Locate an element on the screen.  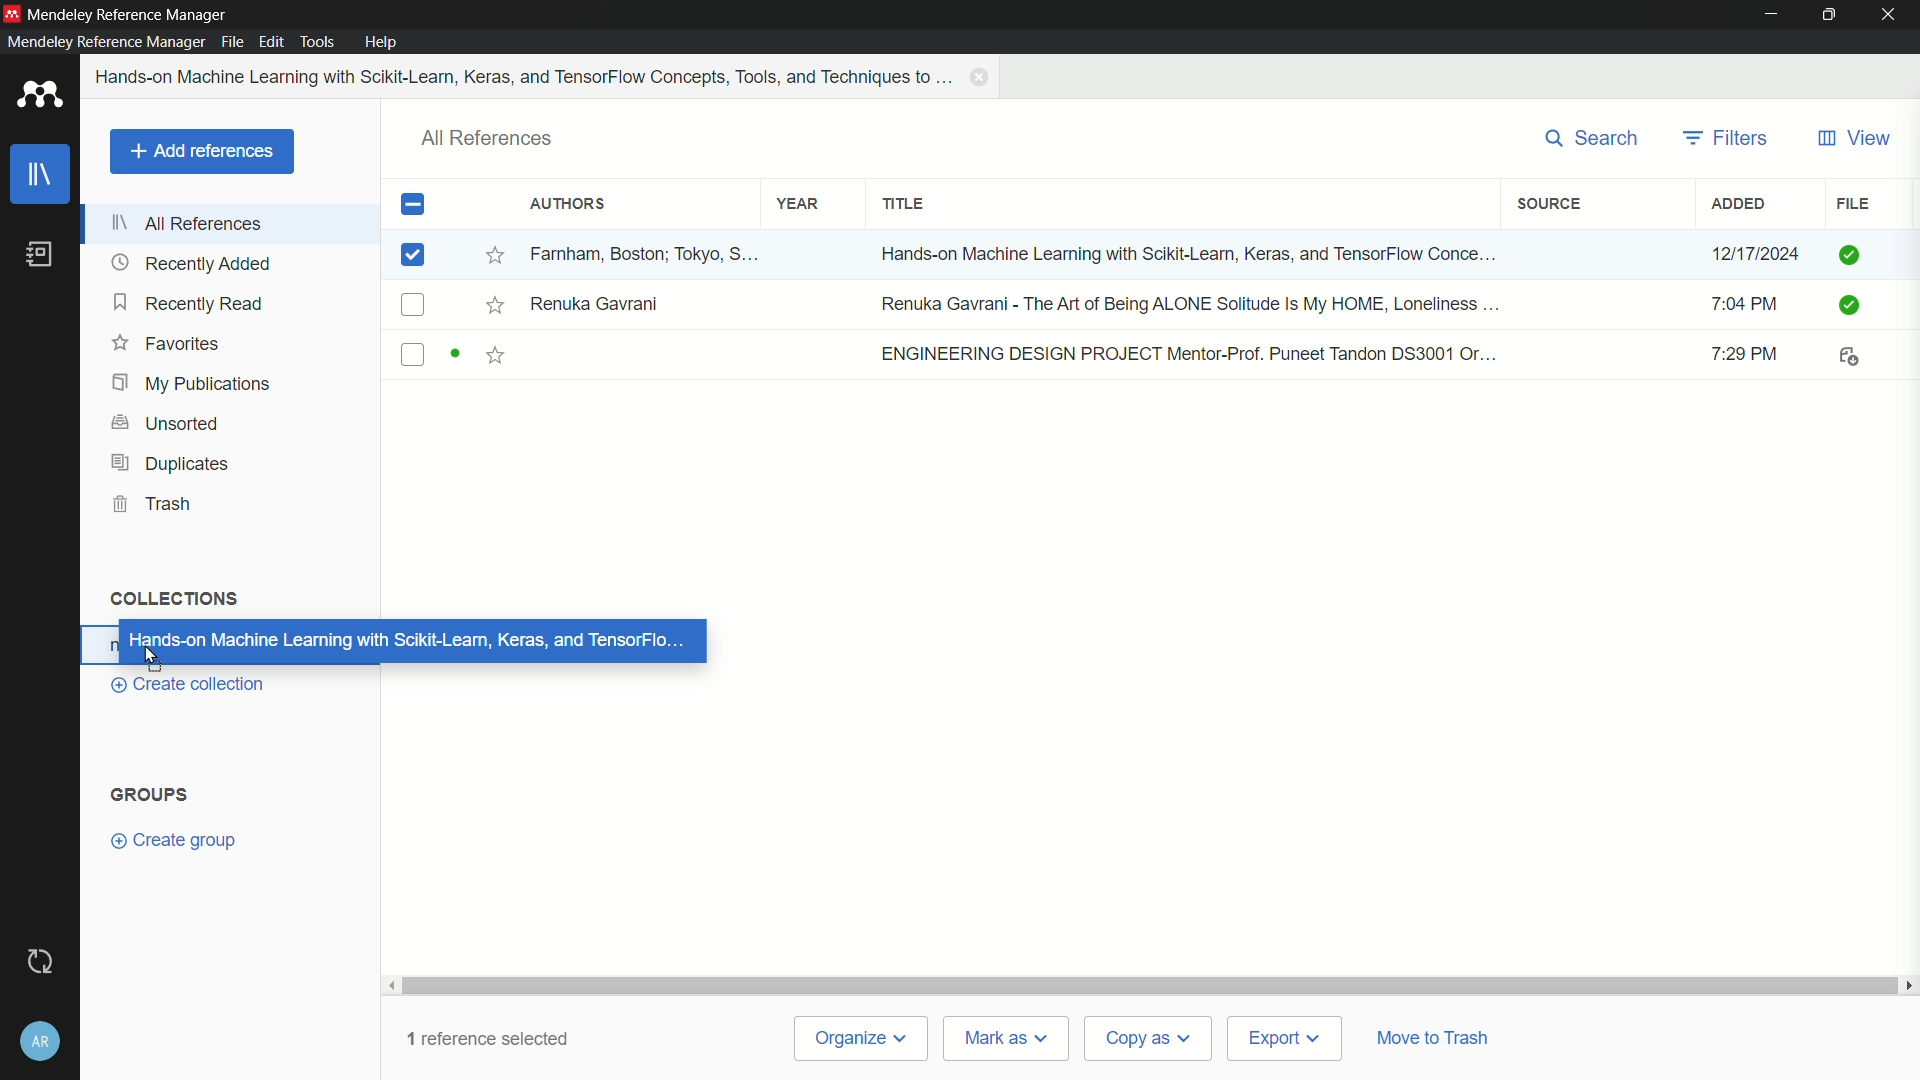
file is located at coordinates (1851, 204).